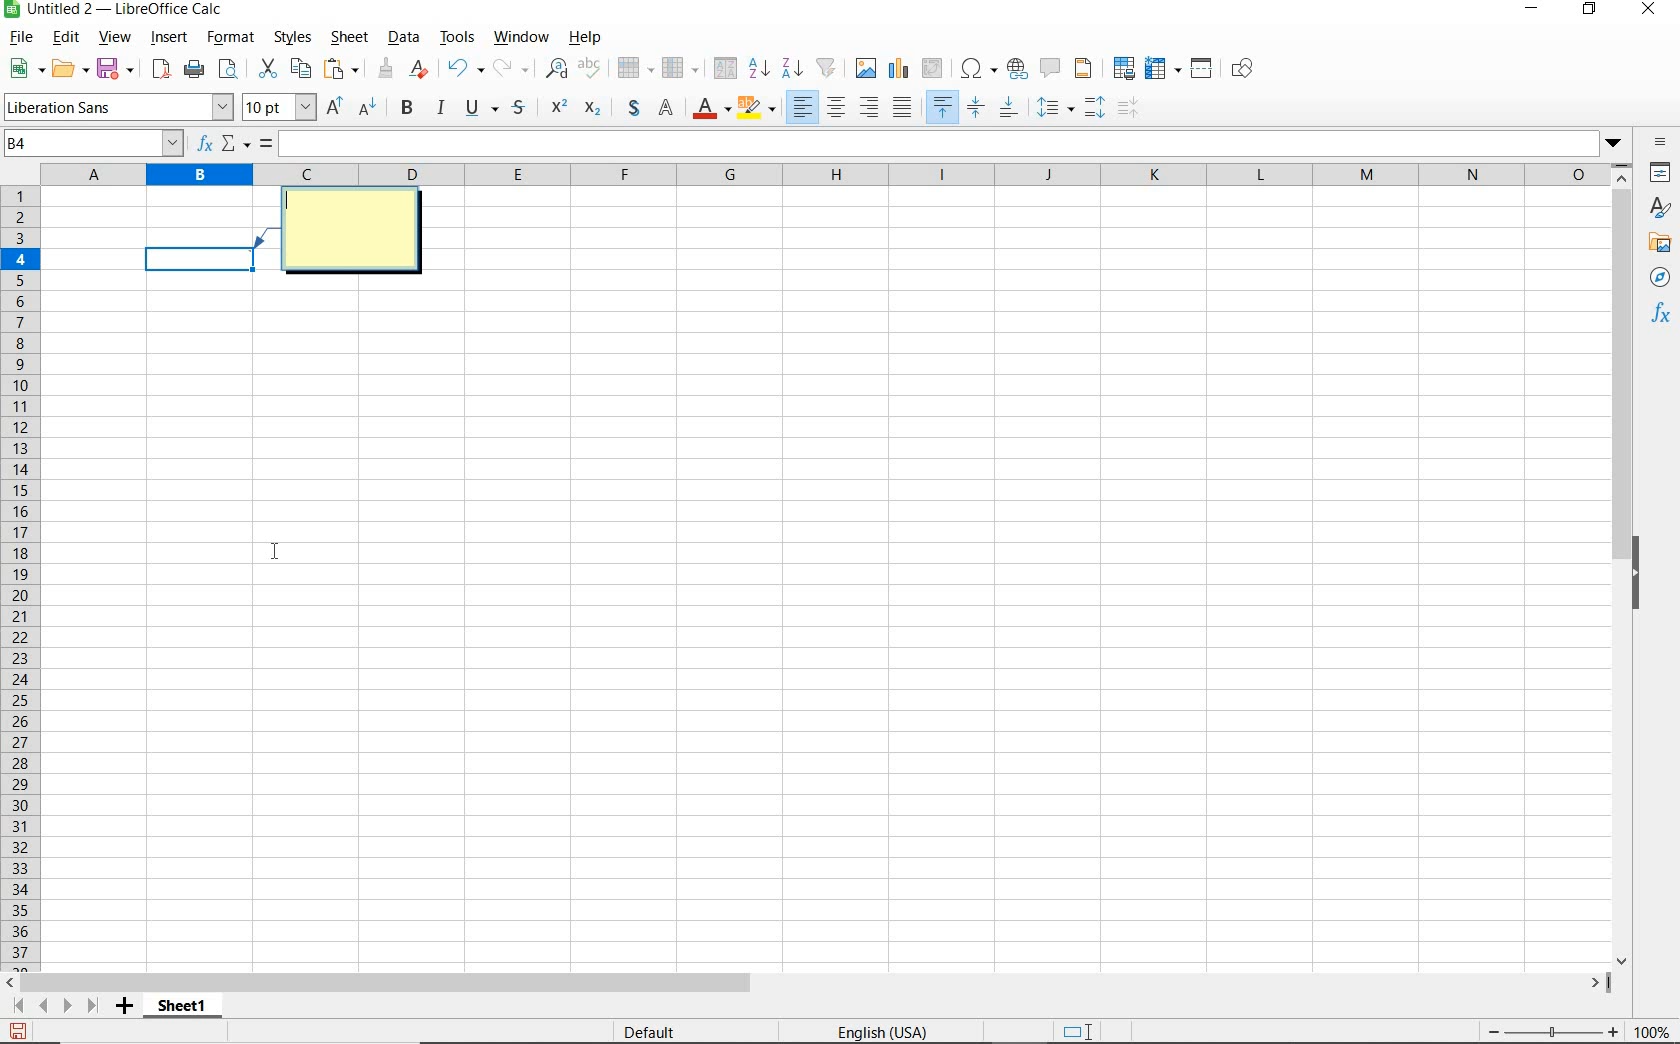 Image resolution: width=1680 pixels, height=1044 pixels. Describe the element at coordinates (204, 144) in the screenshot. I see `function wizard` at that location.